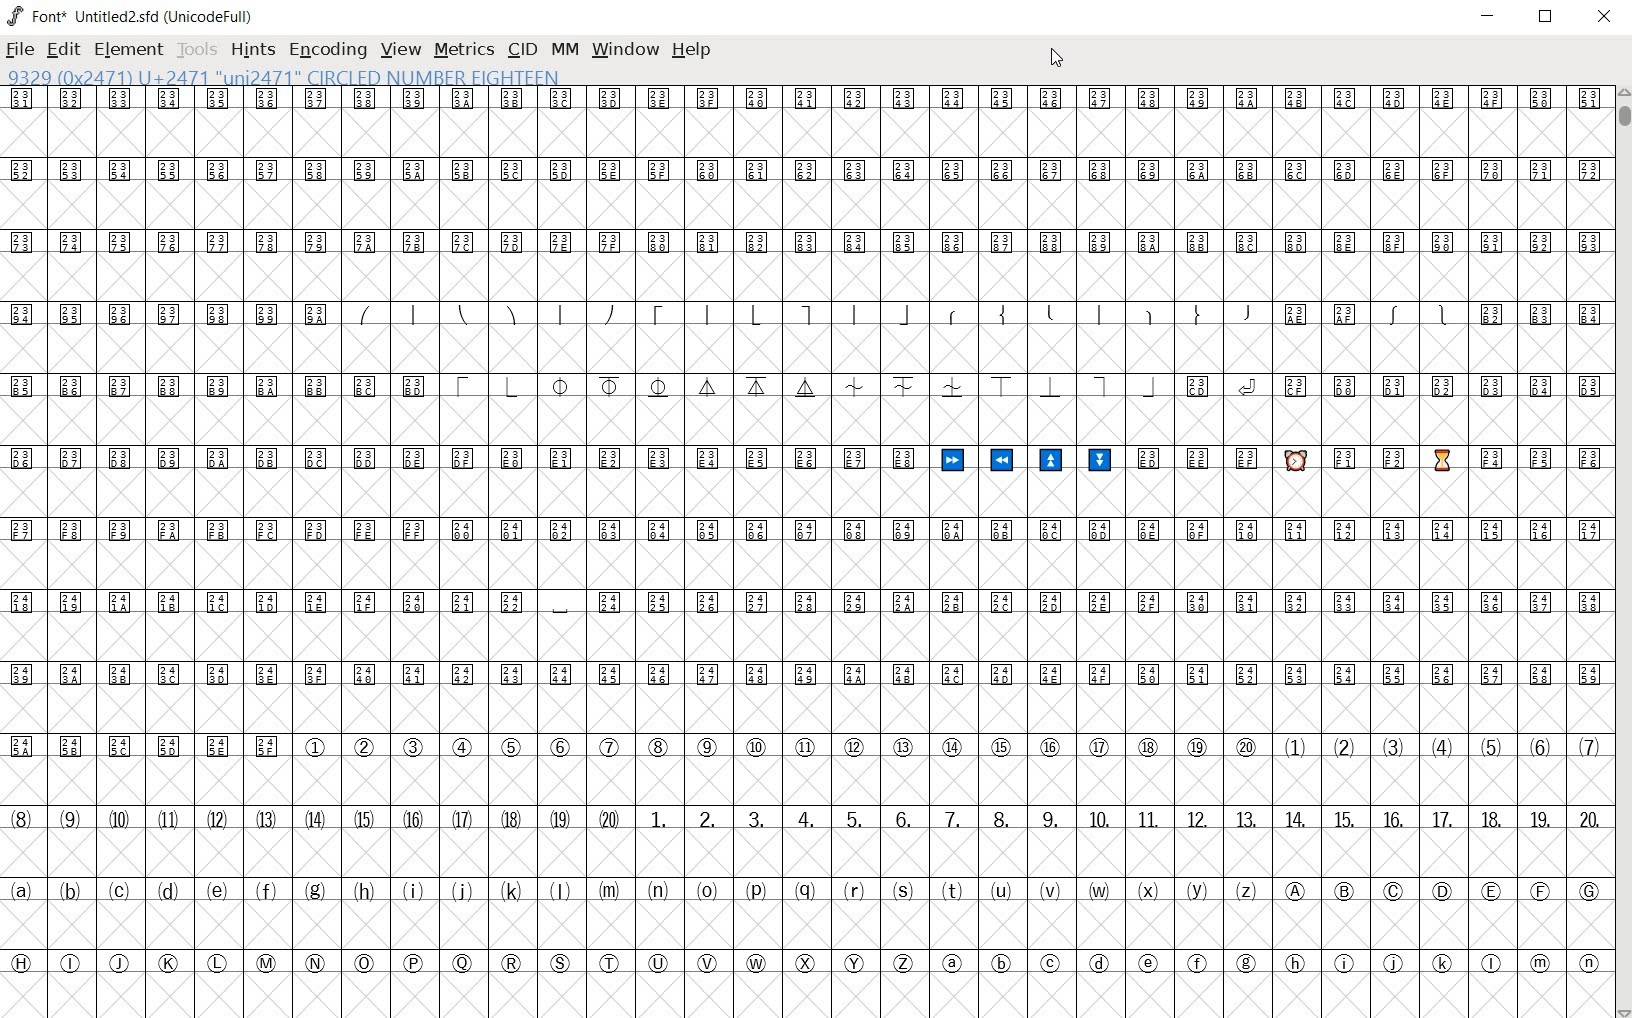  I want to click on minimize, so click(1491, 18).